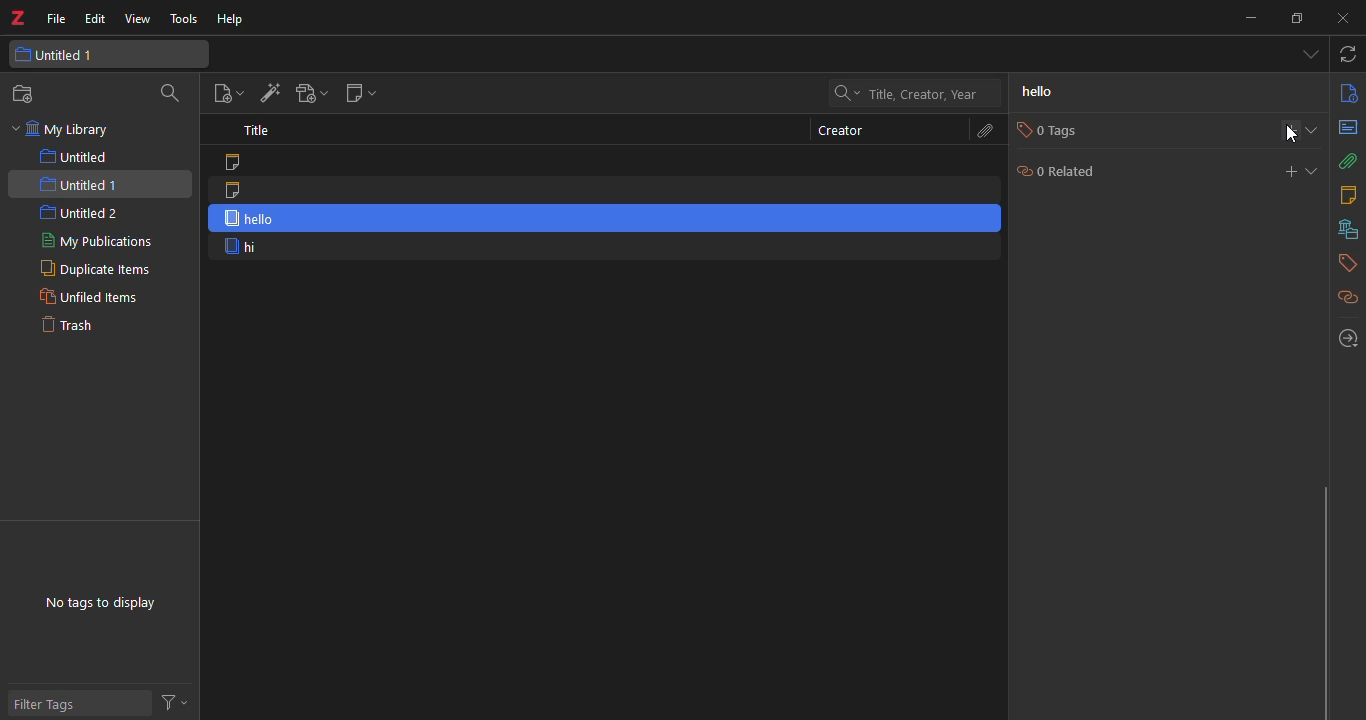 This screenshot has height=720, width=1366. What do you see at coordinates (1299, 17) in the screenshot?
I see `maximize` at bounding box center [1299, 17].